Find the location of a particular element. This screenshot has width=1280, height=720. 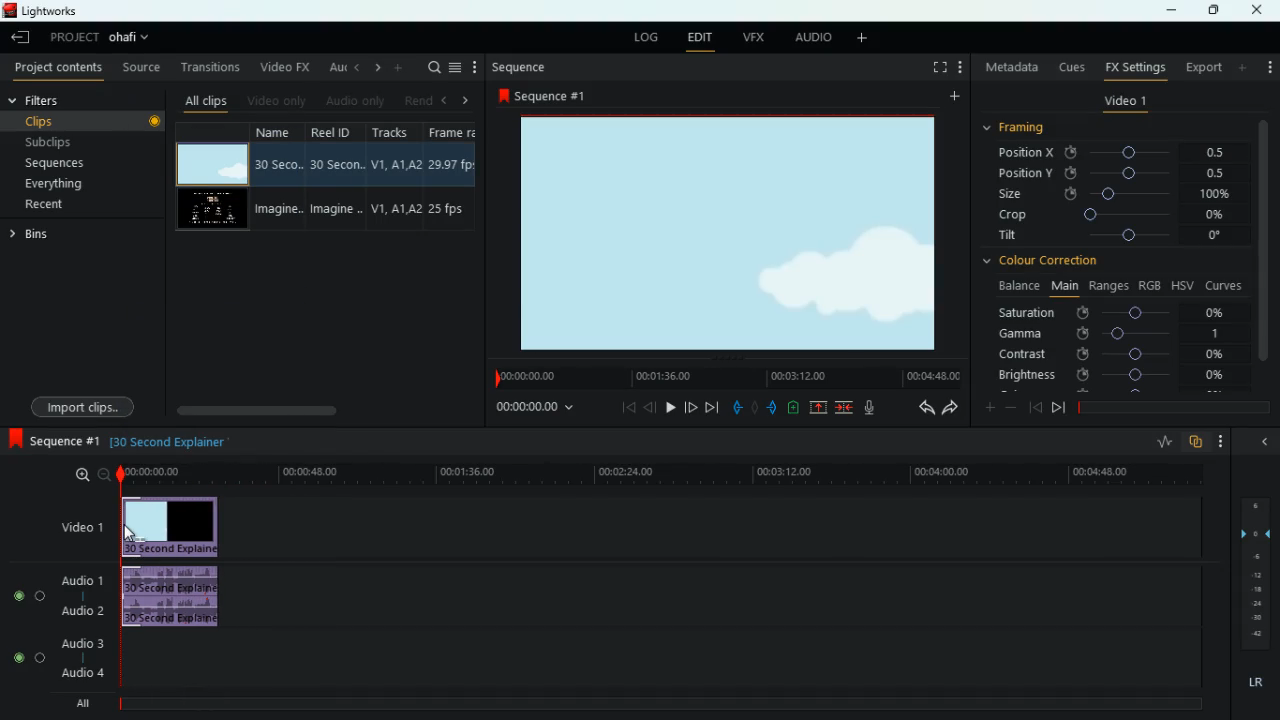

back is located at coordinates (924, 407).